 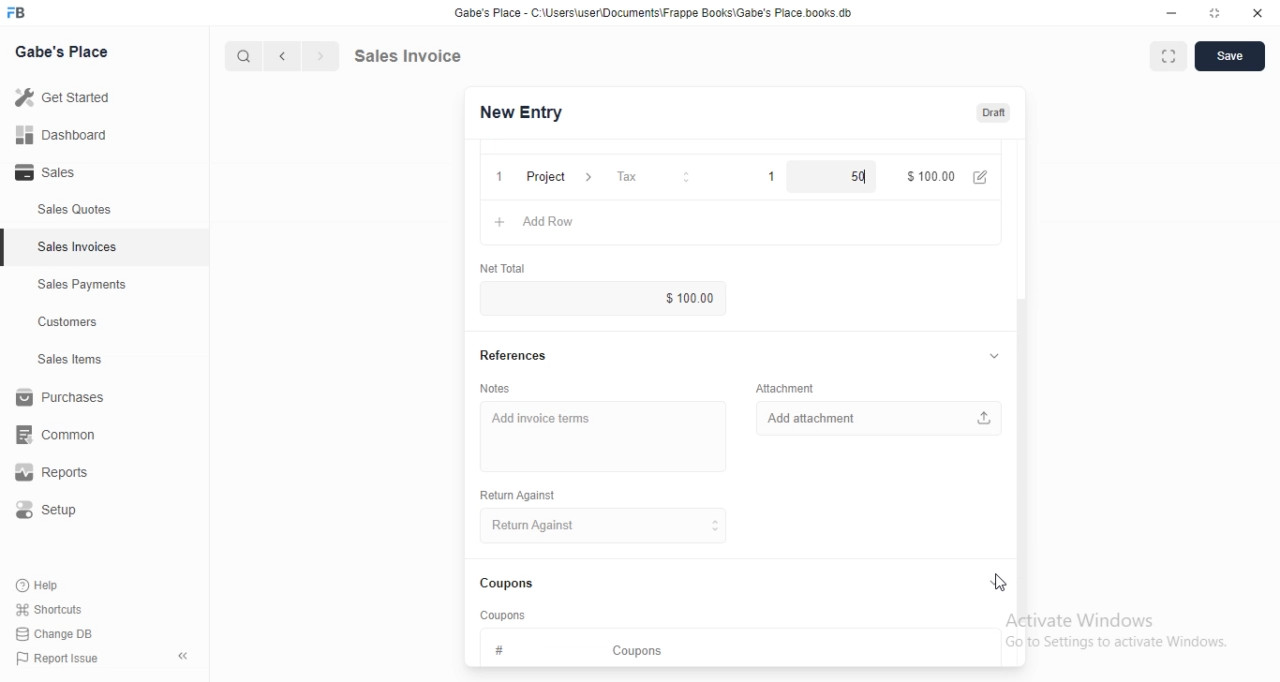 What do you see at coordinates (64, 400) in the screenshot?
I see `Purchases` at bounding box center [64, 400].